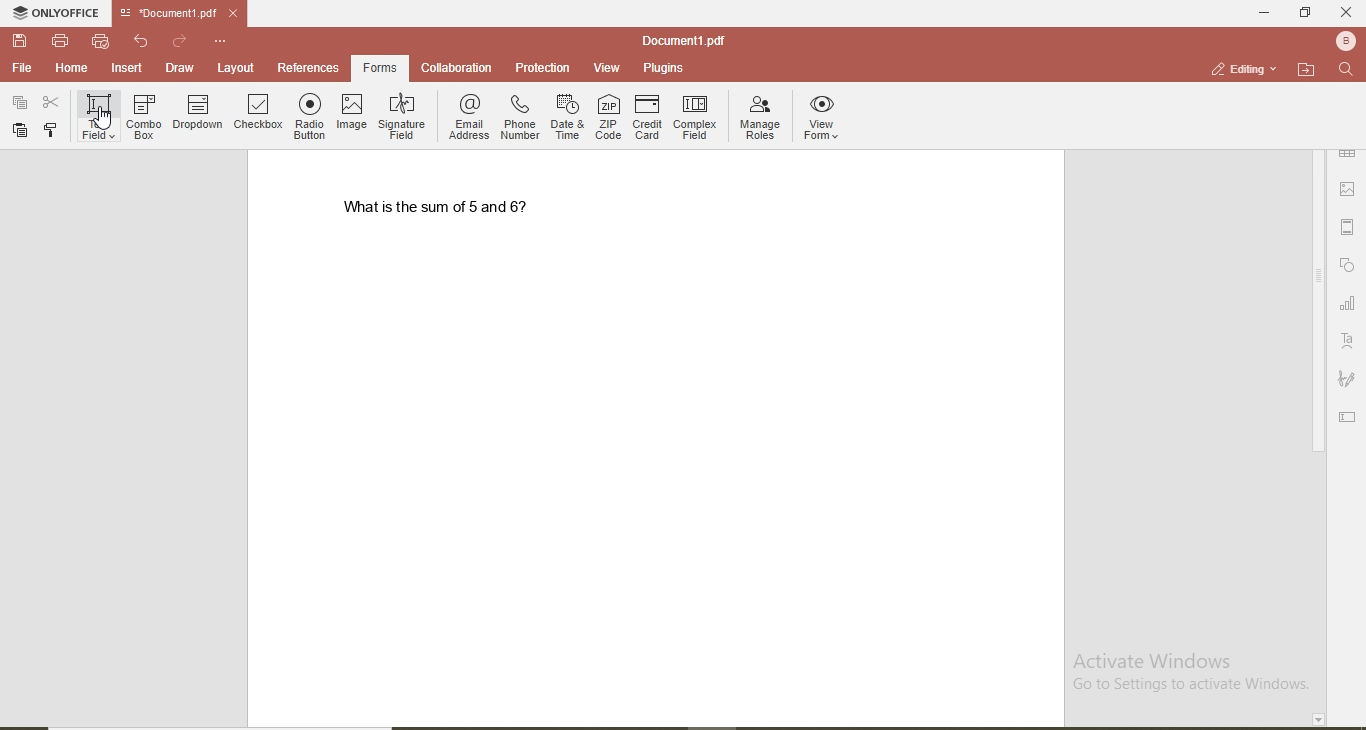 The image size is (1366, 730). Describe the element at coordinates (1343, 41) in the screenshot. I see `bluetooth` at that location.